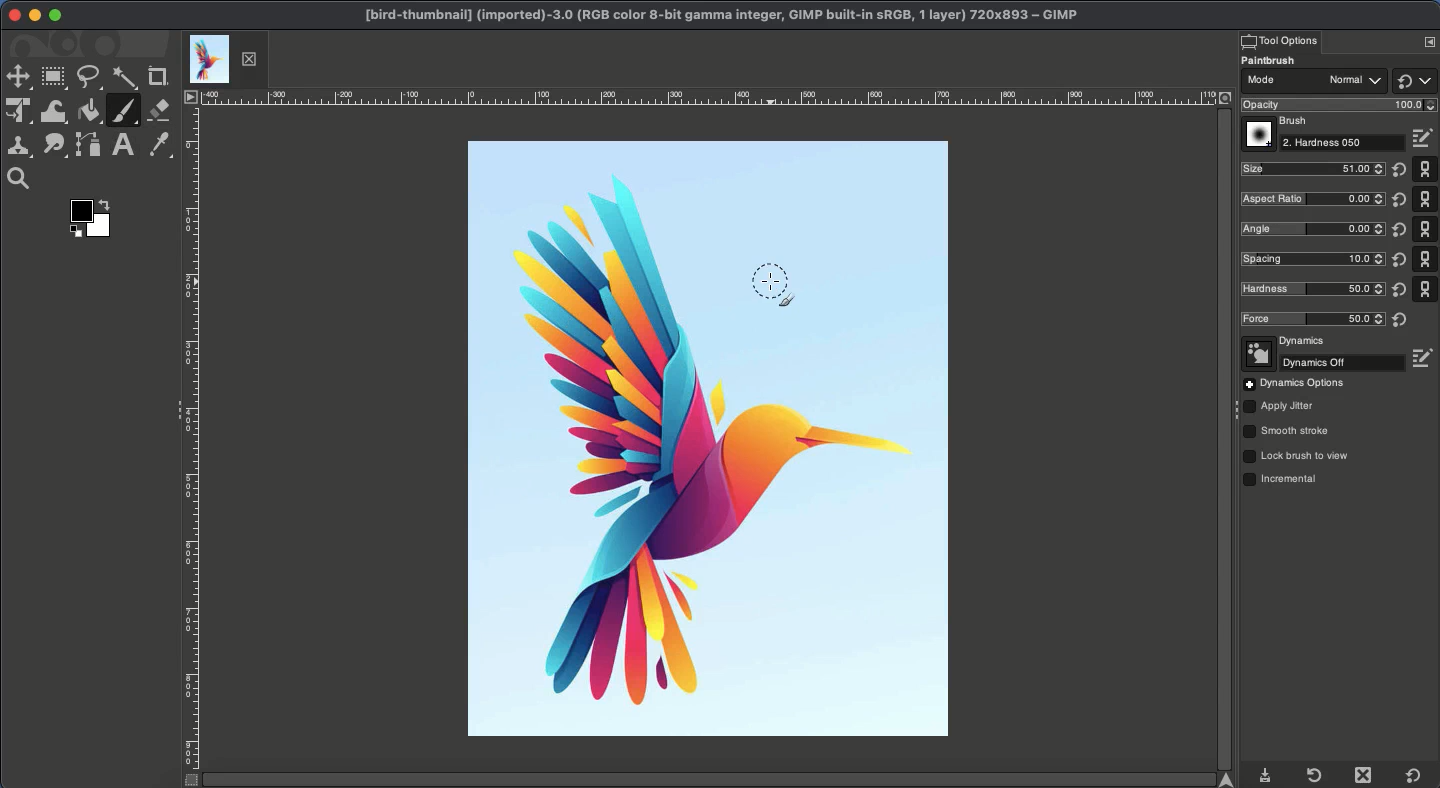 The height and width of the screenshot is (788, 1440). Describe the element at coordinates (190, 449) in the screenshot. I see `Ruler` at that location.